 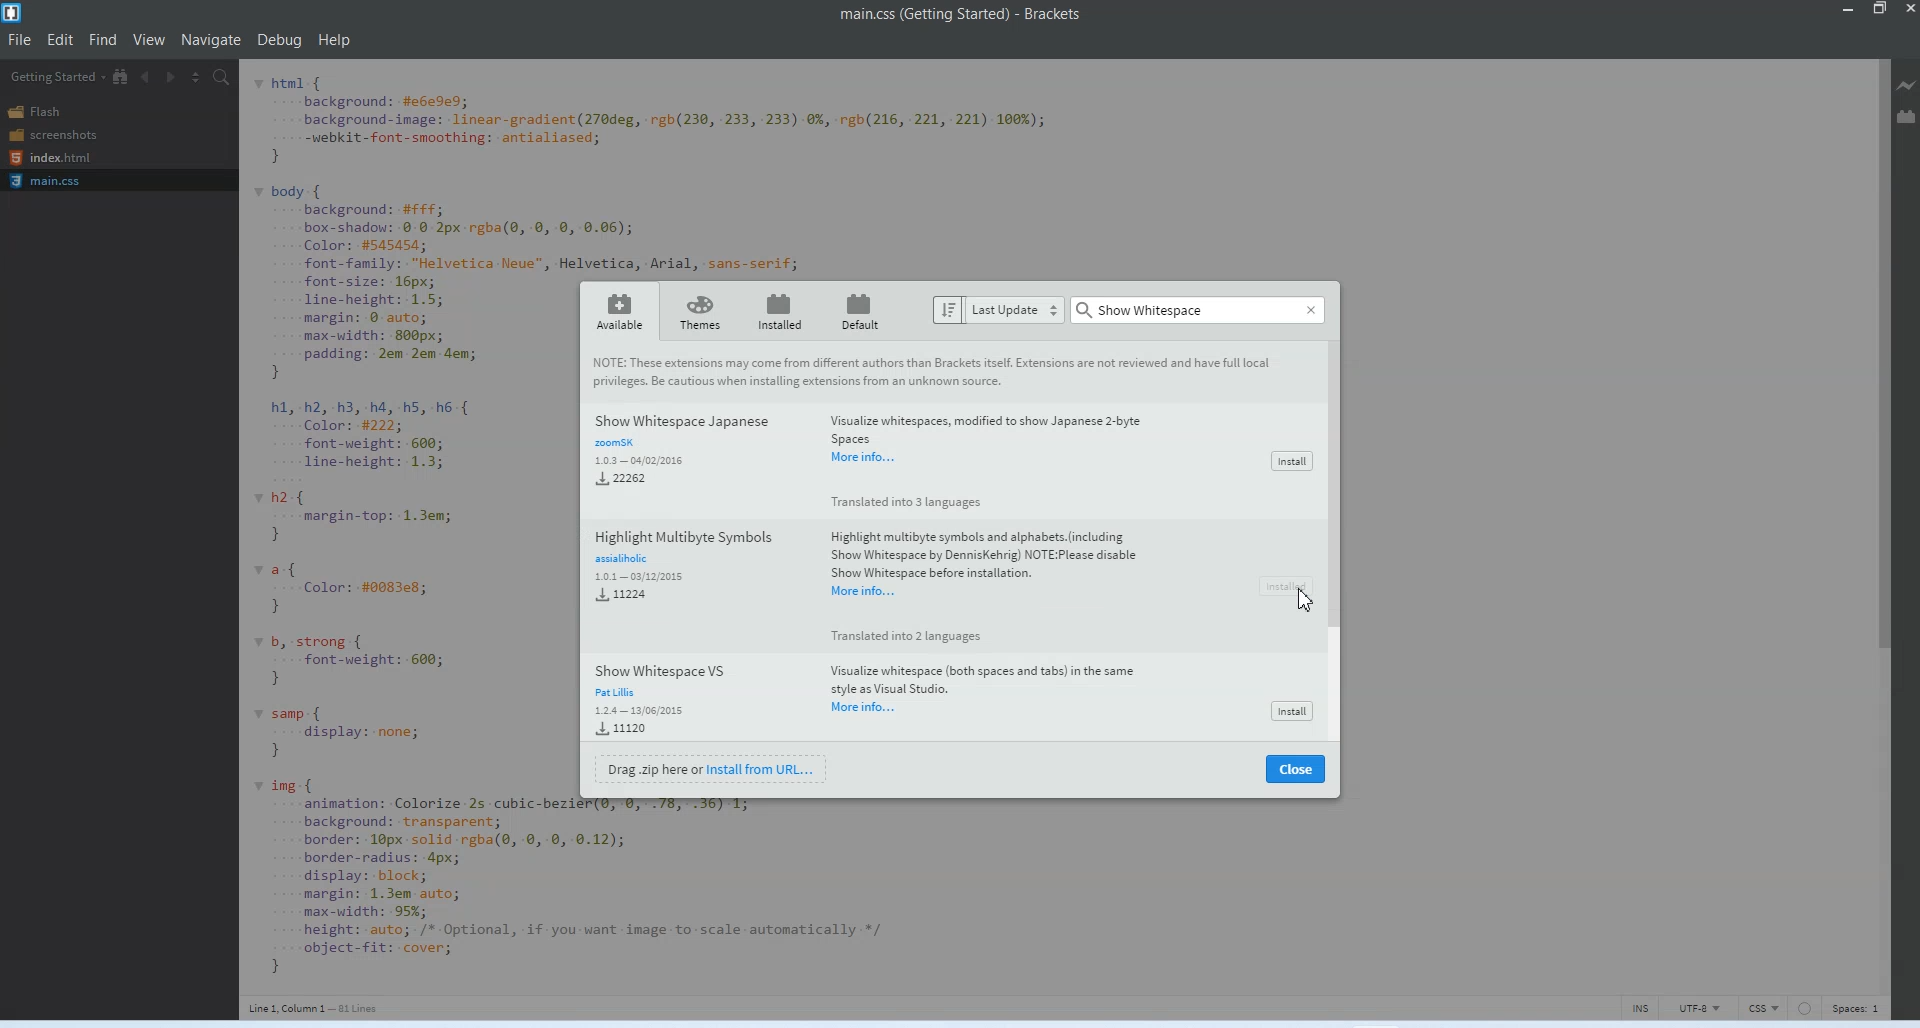 What do you see at coordinates (1907, 119) in the screenshot?
I see `Extension Manager` at bounding box center [1907, 119].